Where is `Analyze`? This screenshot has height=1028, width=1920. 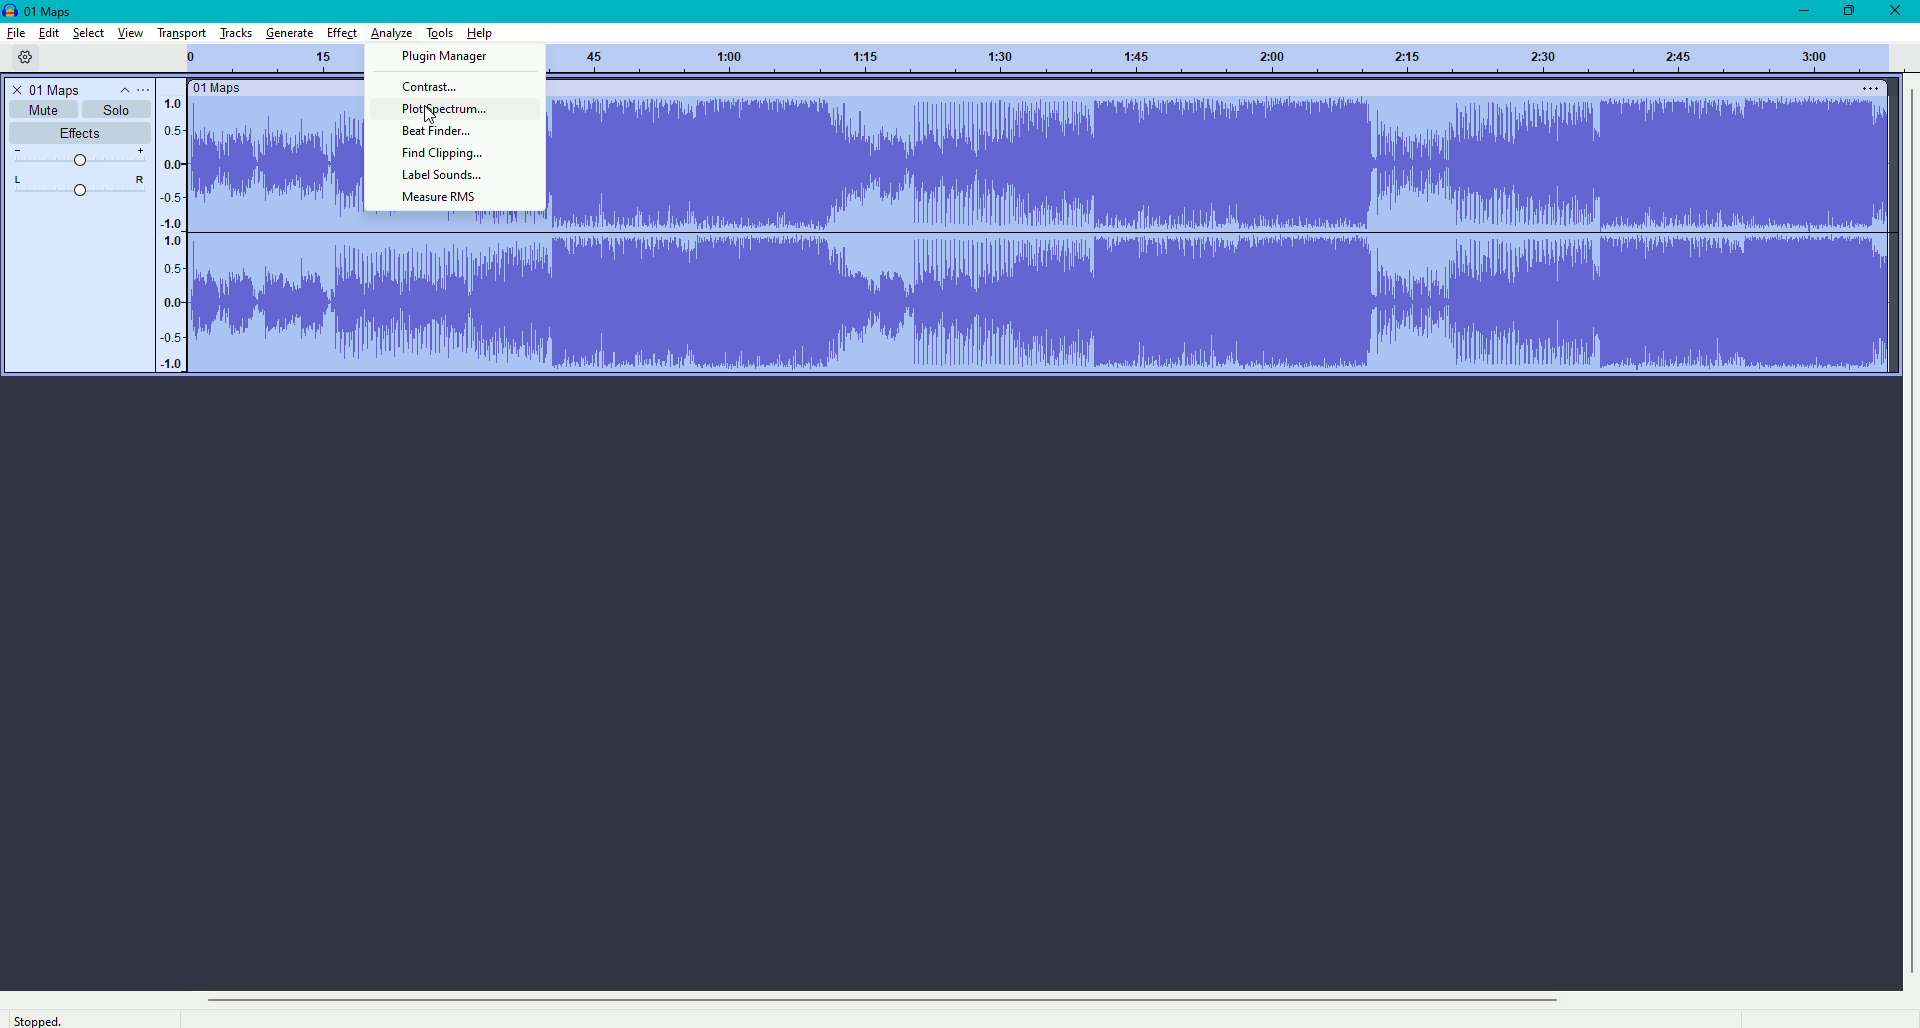 Analyze is located at coordinates (388, 33).